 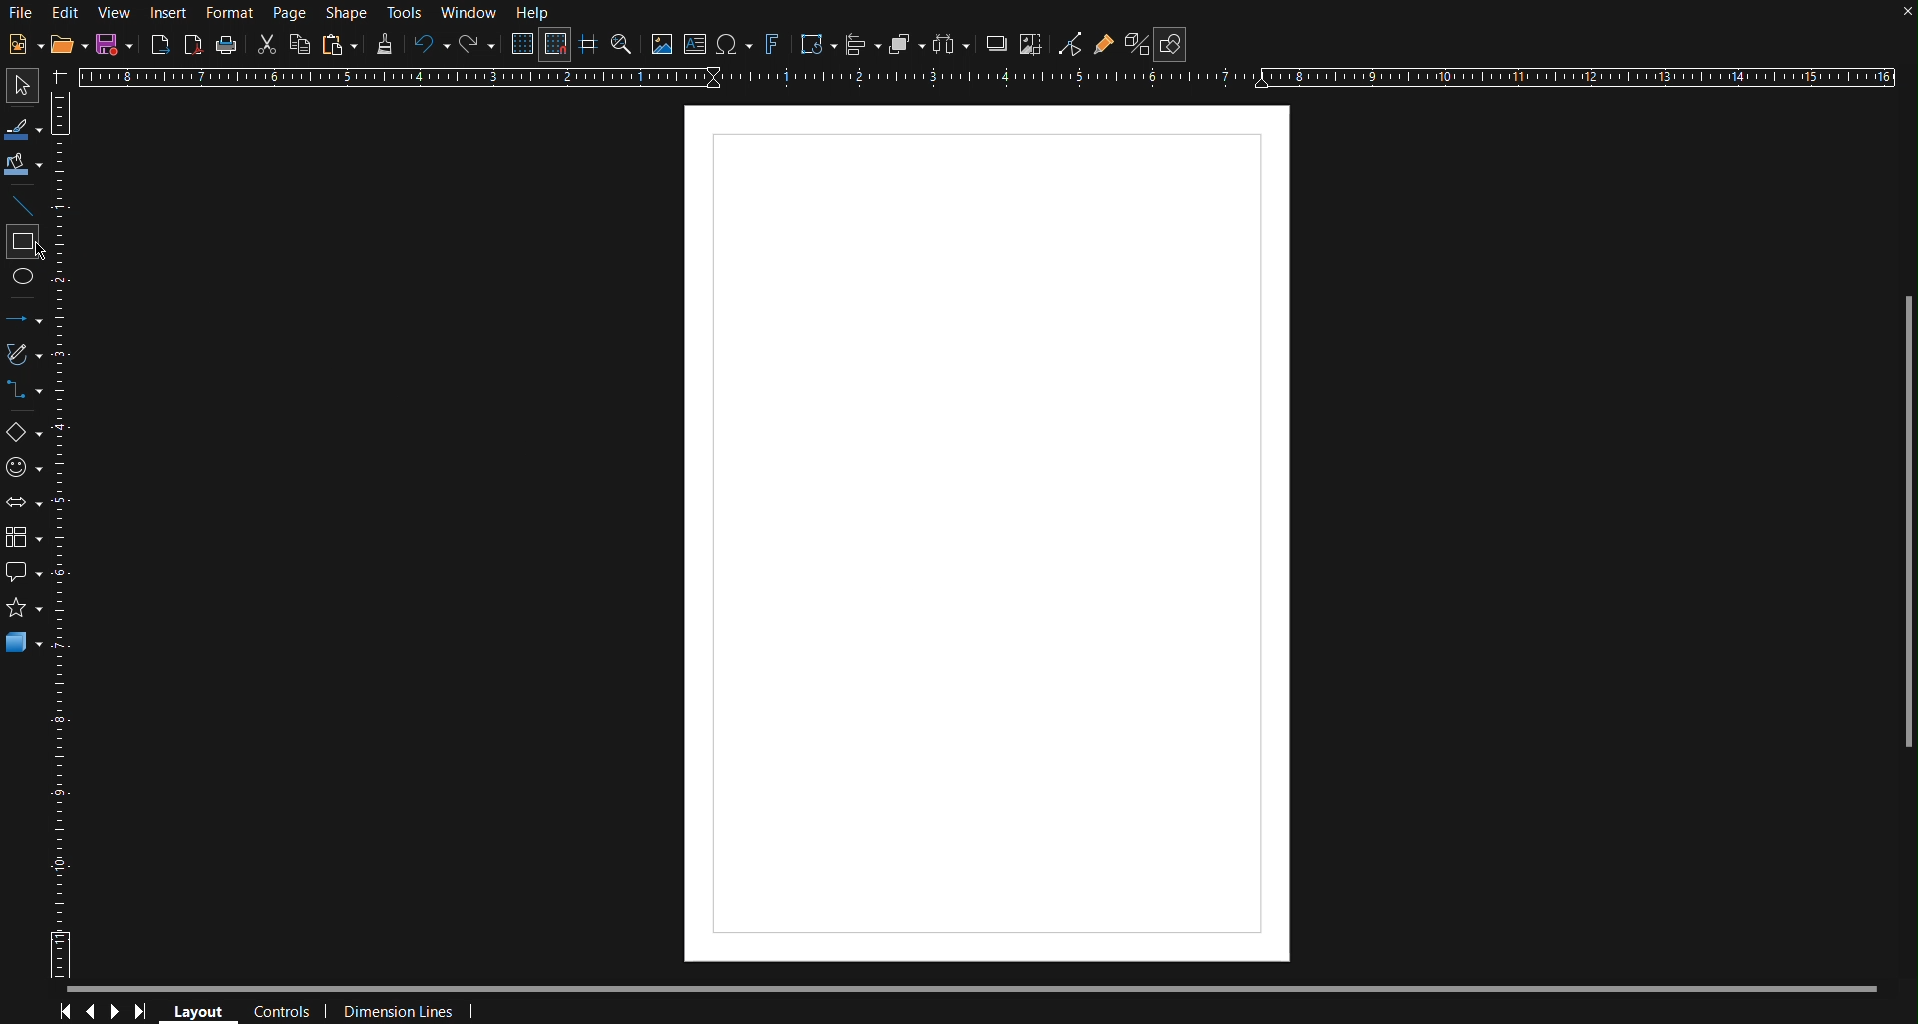 What do you see at coordinates (469, 13) in the screenshot?
I see `Window` at bounding box center [469, 13].